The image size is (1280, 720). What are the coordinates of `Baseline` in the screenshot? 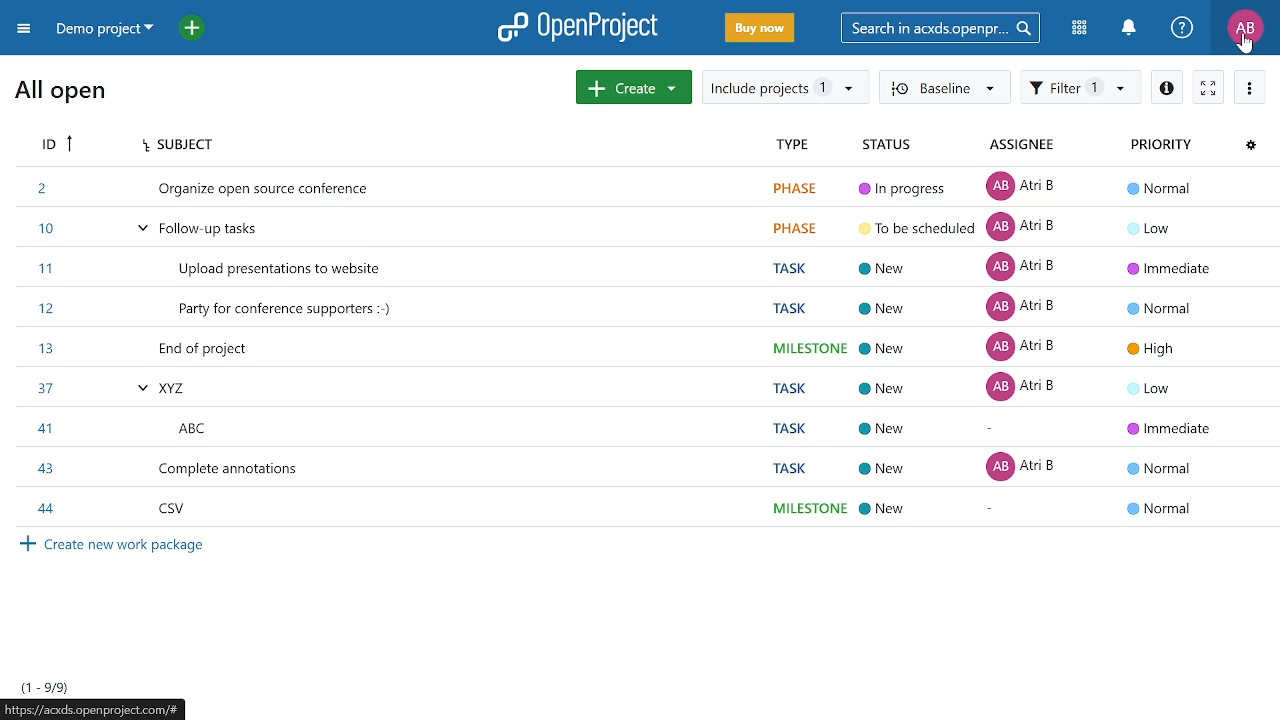 It's located at (944, 88).